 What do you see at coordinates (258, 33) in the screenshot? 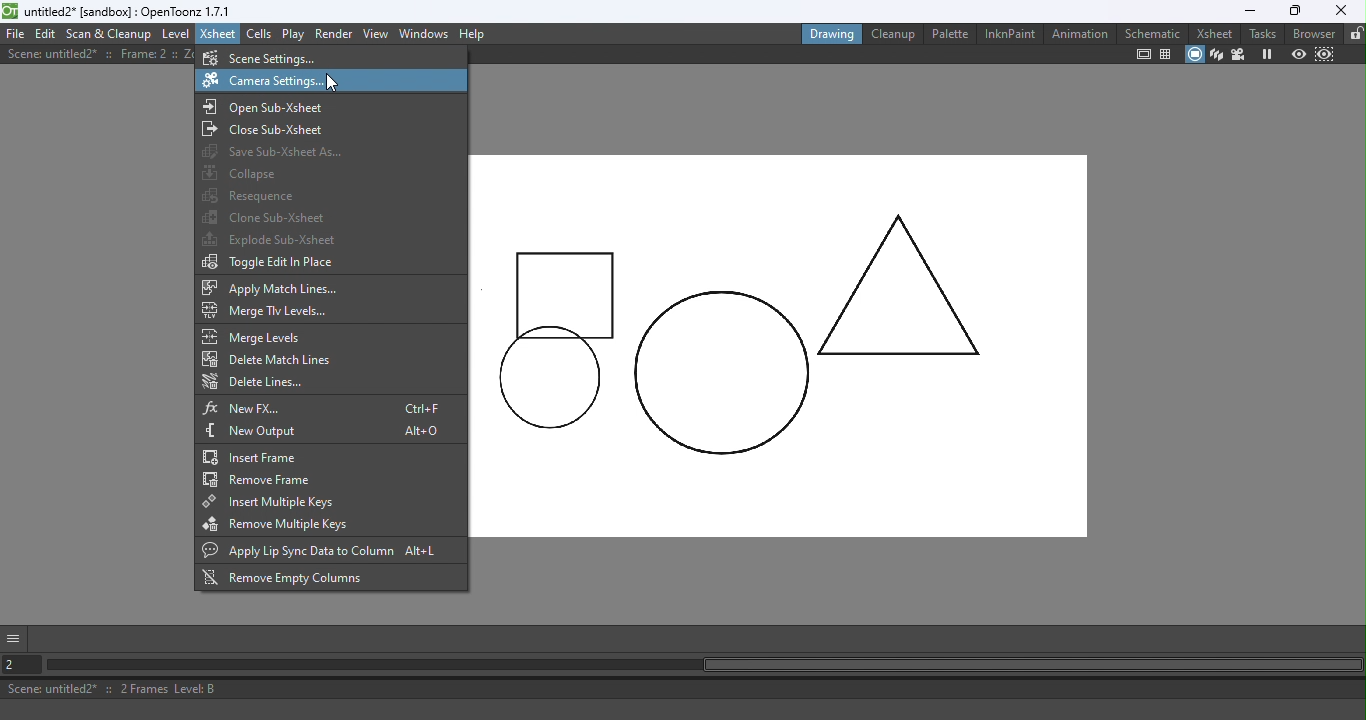
I see `Cells` at bounding box center [258, 33].